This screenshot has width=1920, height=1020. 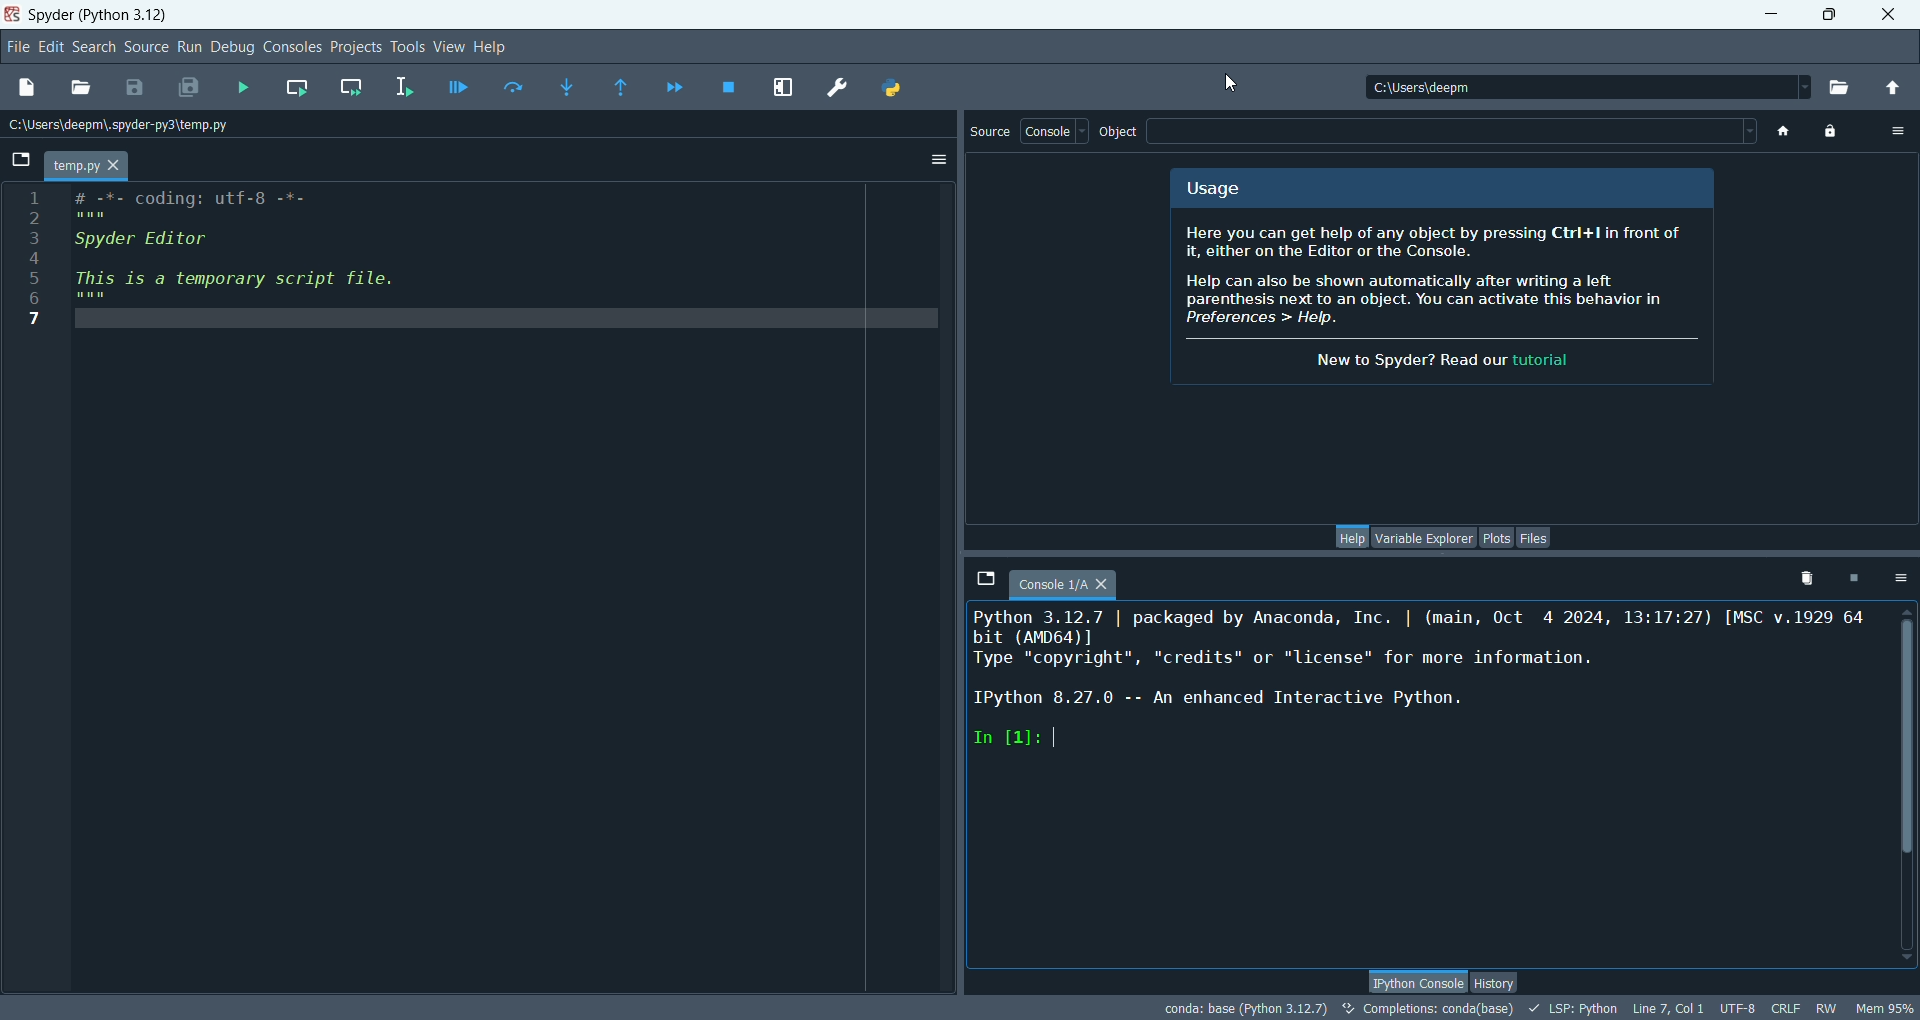 I want to click on run, so click(x=189, y=47).